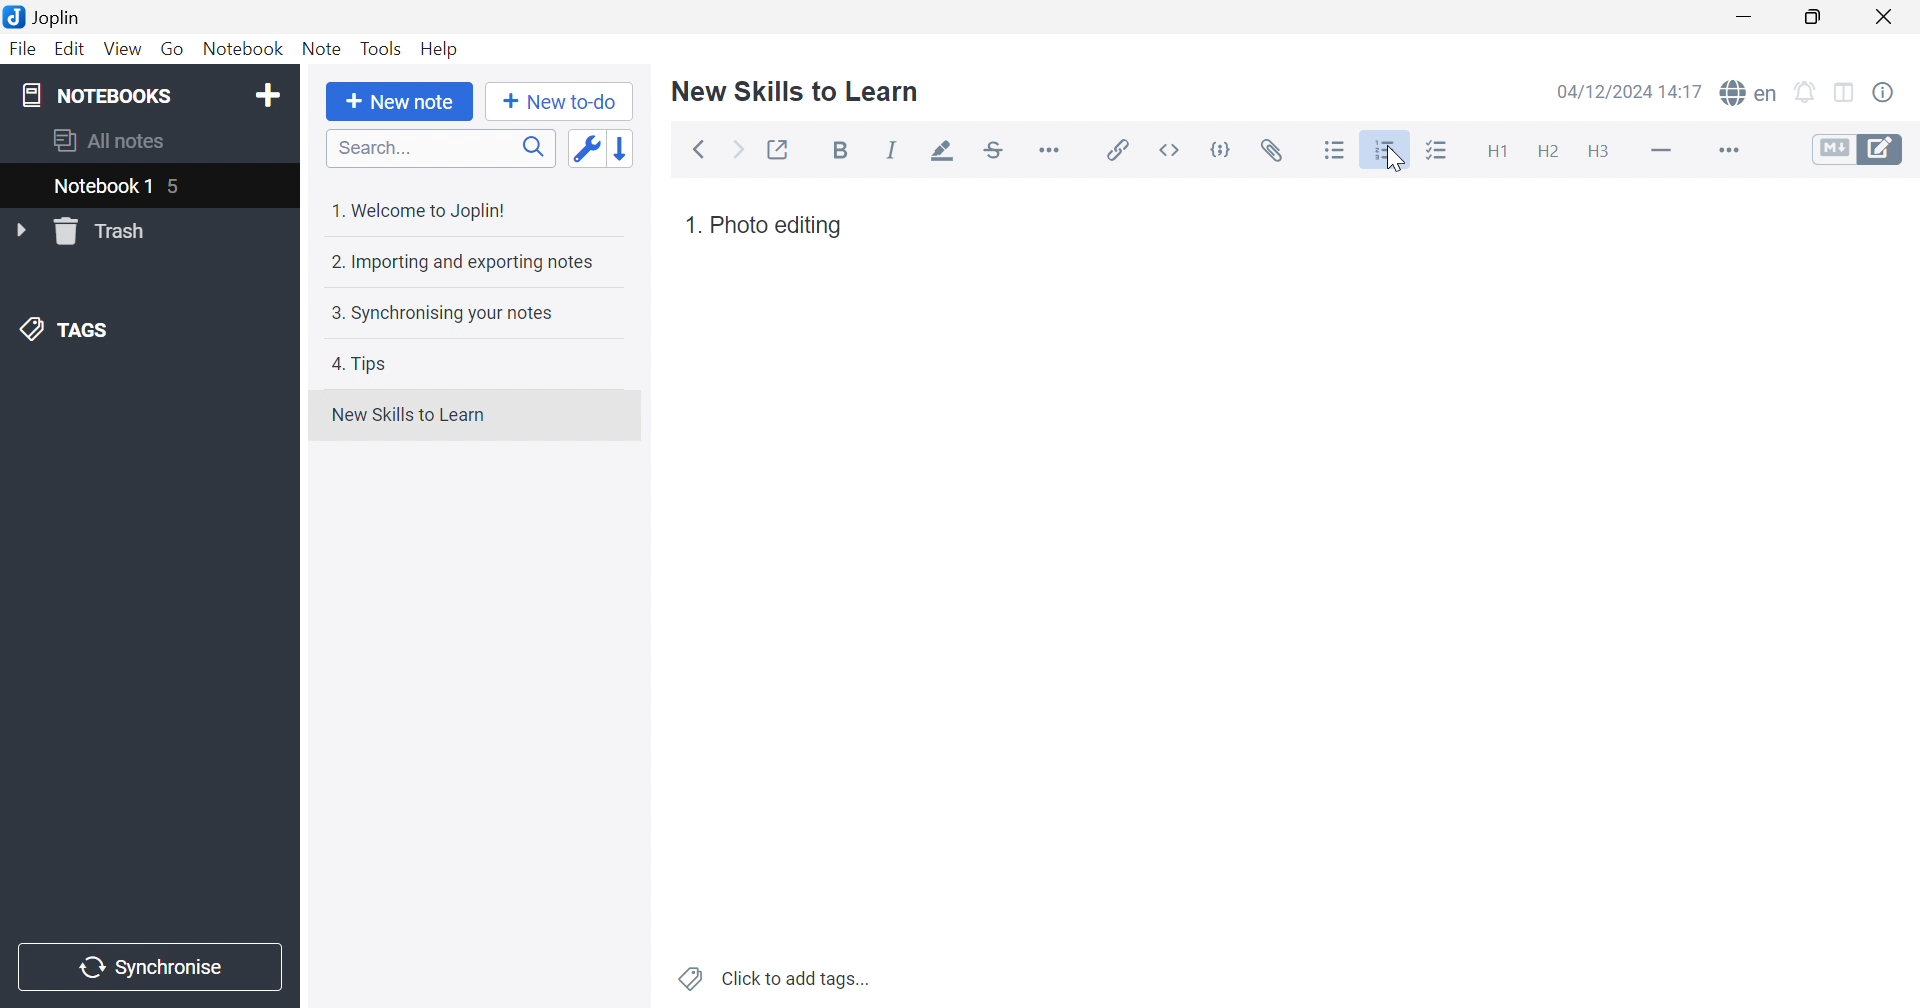  What do you see at coordinates (1847, 94) in the screenshot?
I see `Toggle editor layout` at bounding box center [1847, 94].